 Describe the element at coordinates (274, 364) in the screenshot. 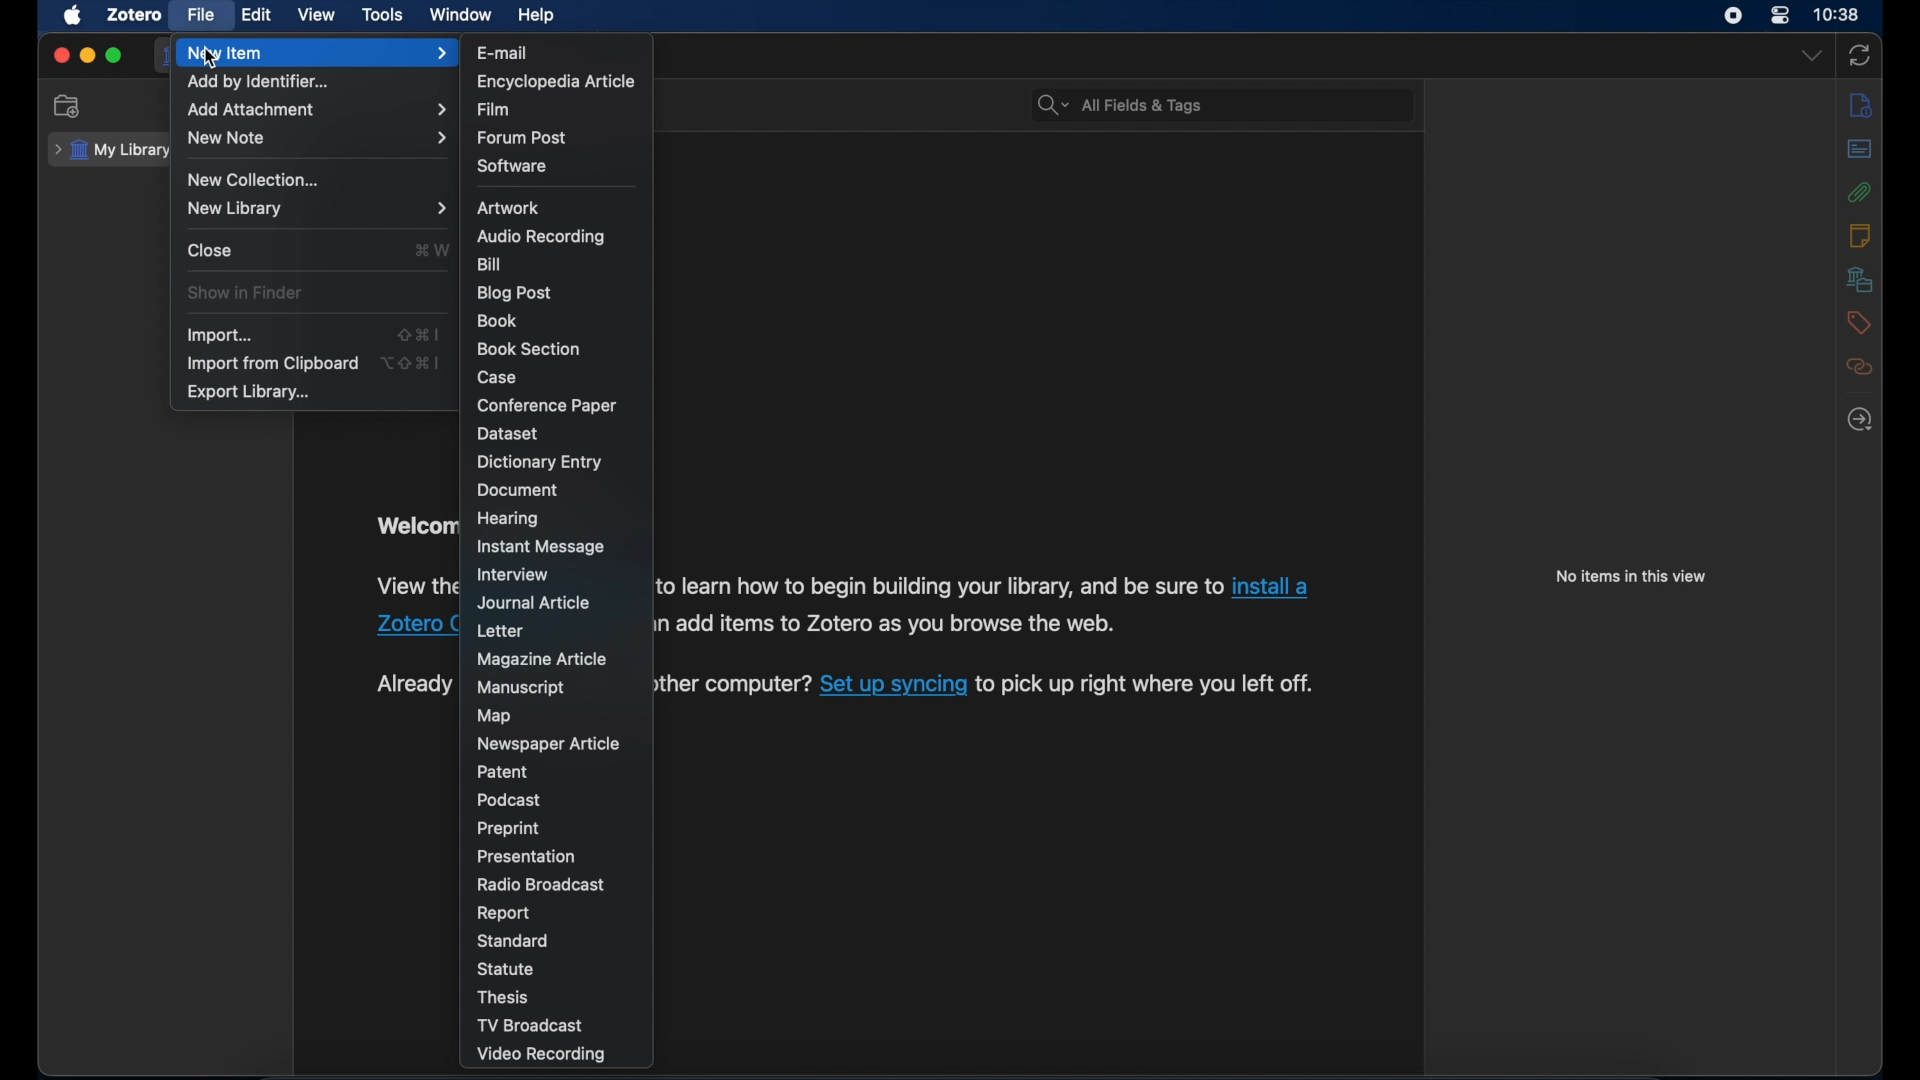

I see `import from clipboard` at that location.